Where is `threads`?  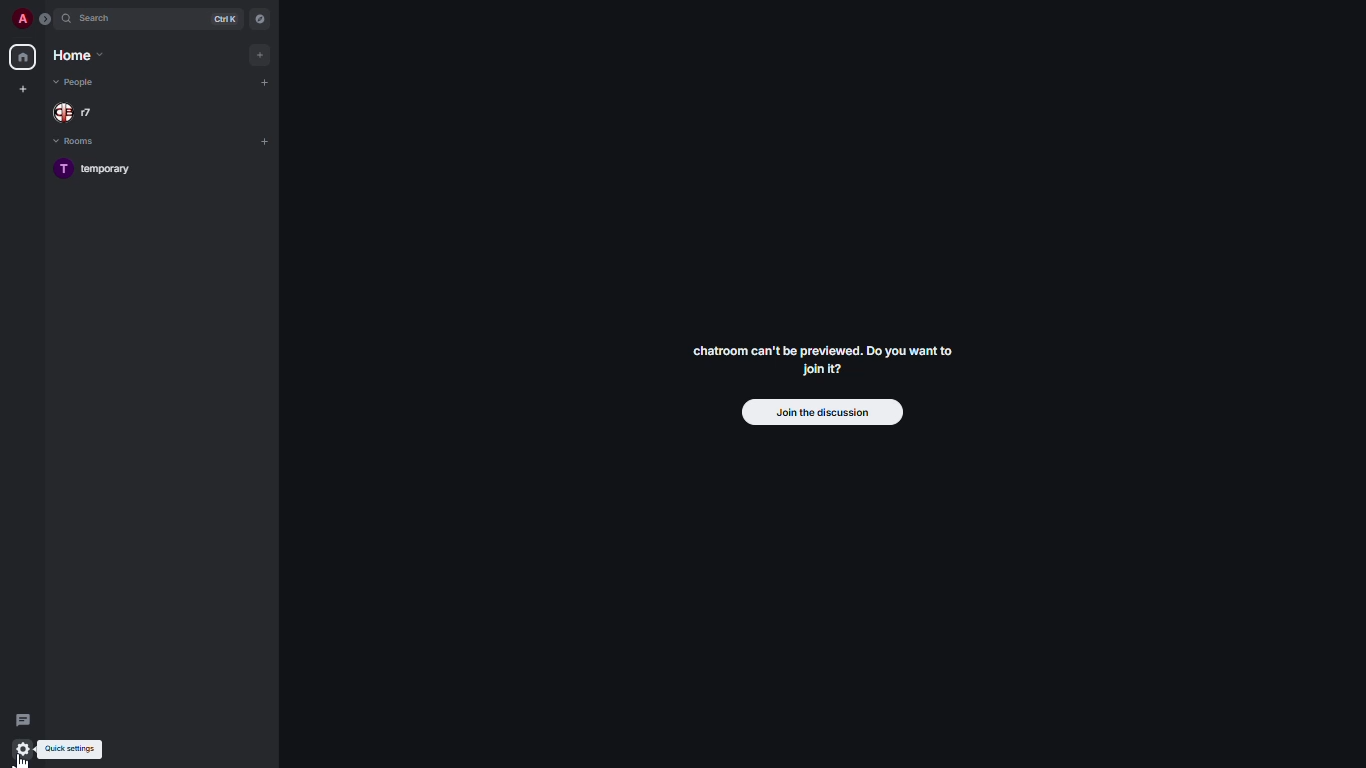
threads is located at coordinates (23, 716).